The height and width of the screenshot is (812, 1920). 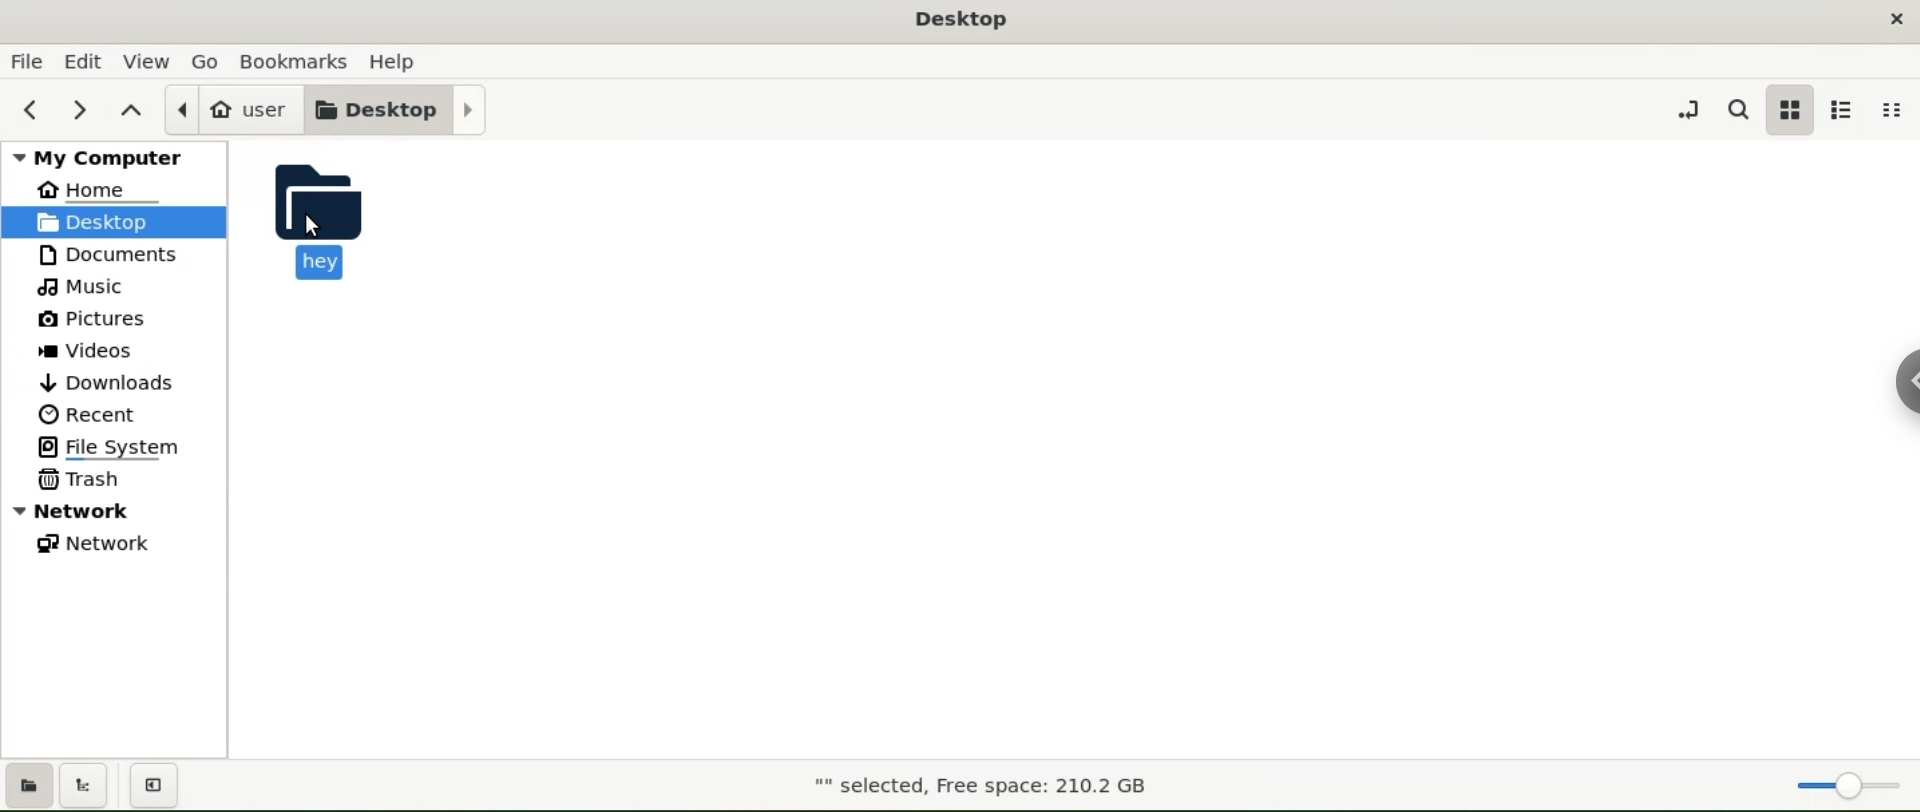 I want to click on toggle location entry, so click(x=1686, y=108).